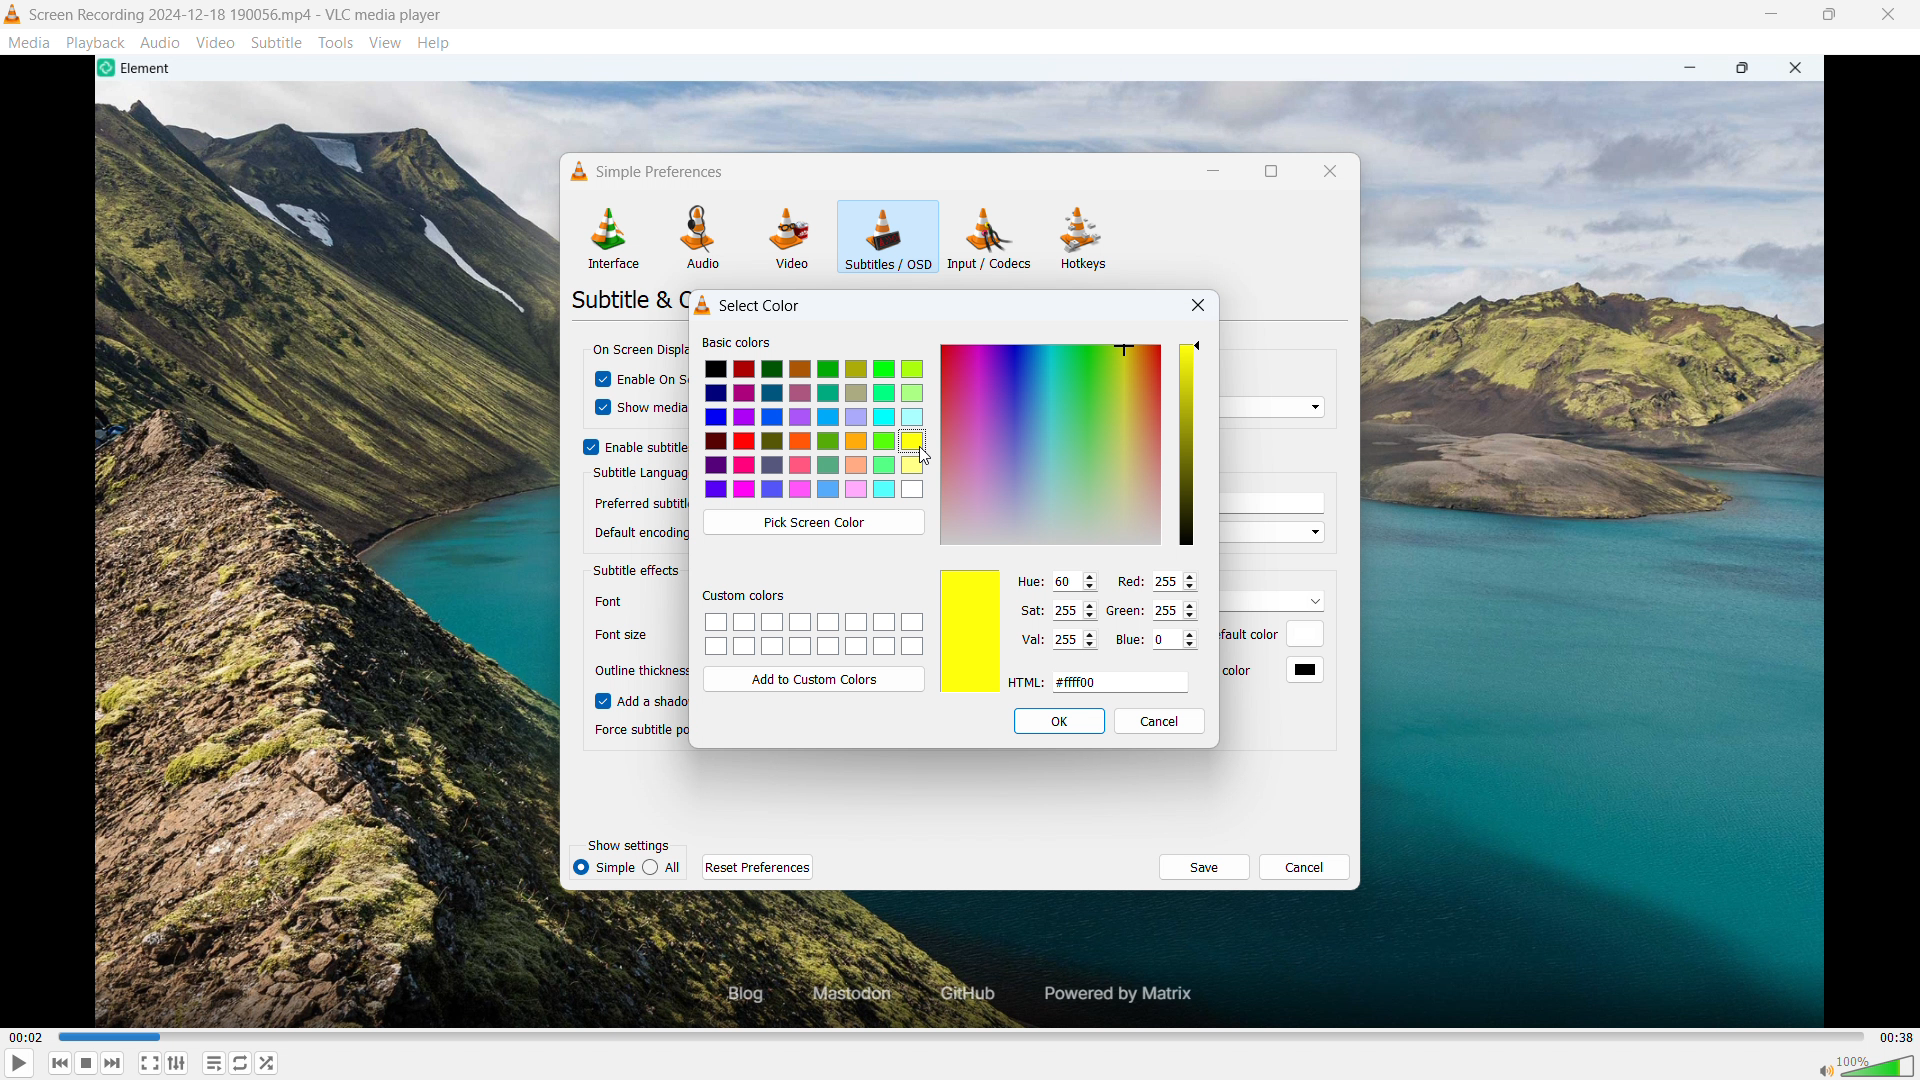 This screenshot has height=1080, width=1920. I want to click on Interface , so click(613, 237).